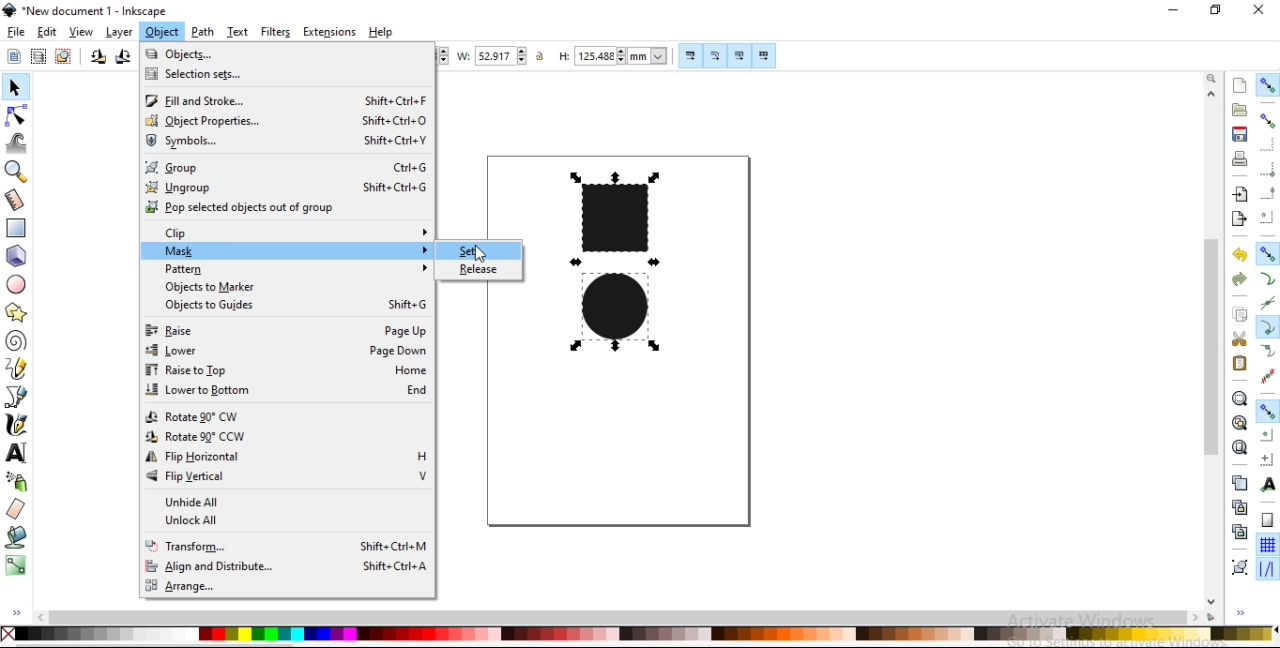  I want to click on draw calligraphic or brush strokes, so click(18, 423).